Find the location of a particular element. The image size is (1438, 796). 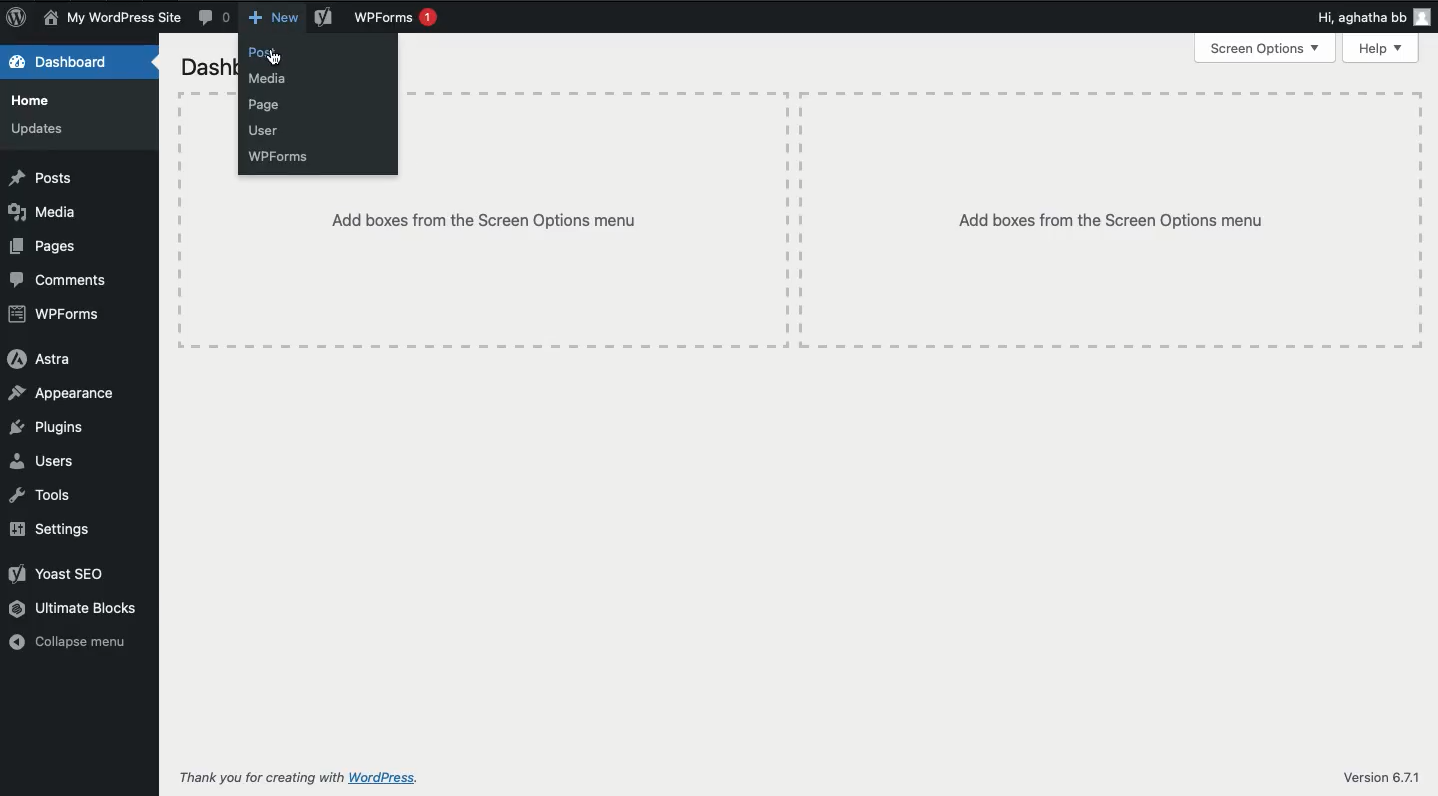

New is located at coordinates (275, 18).